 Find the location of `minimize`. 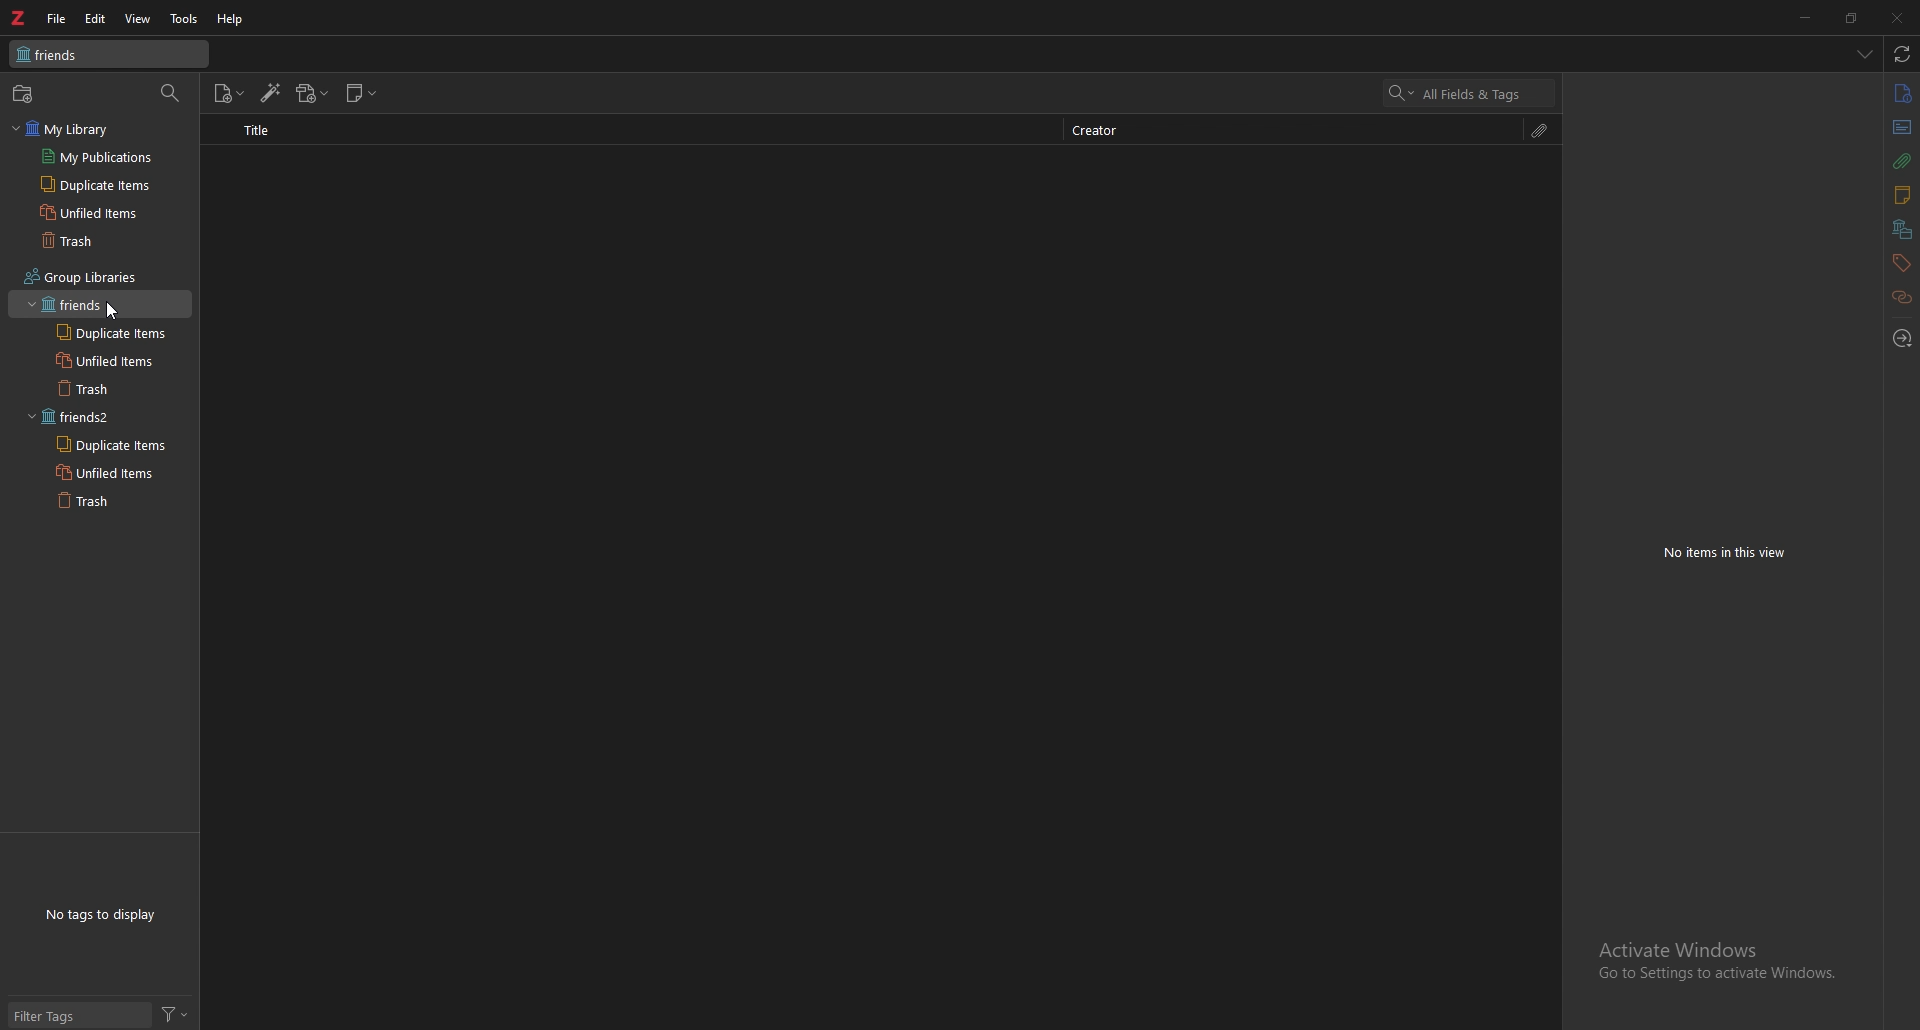

minimize is located at coordinates (1803, 19).